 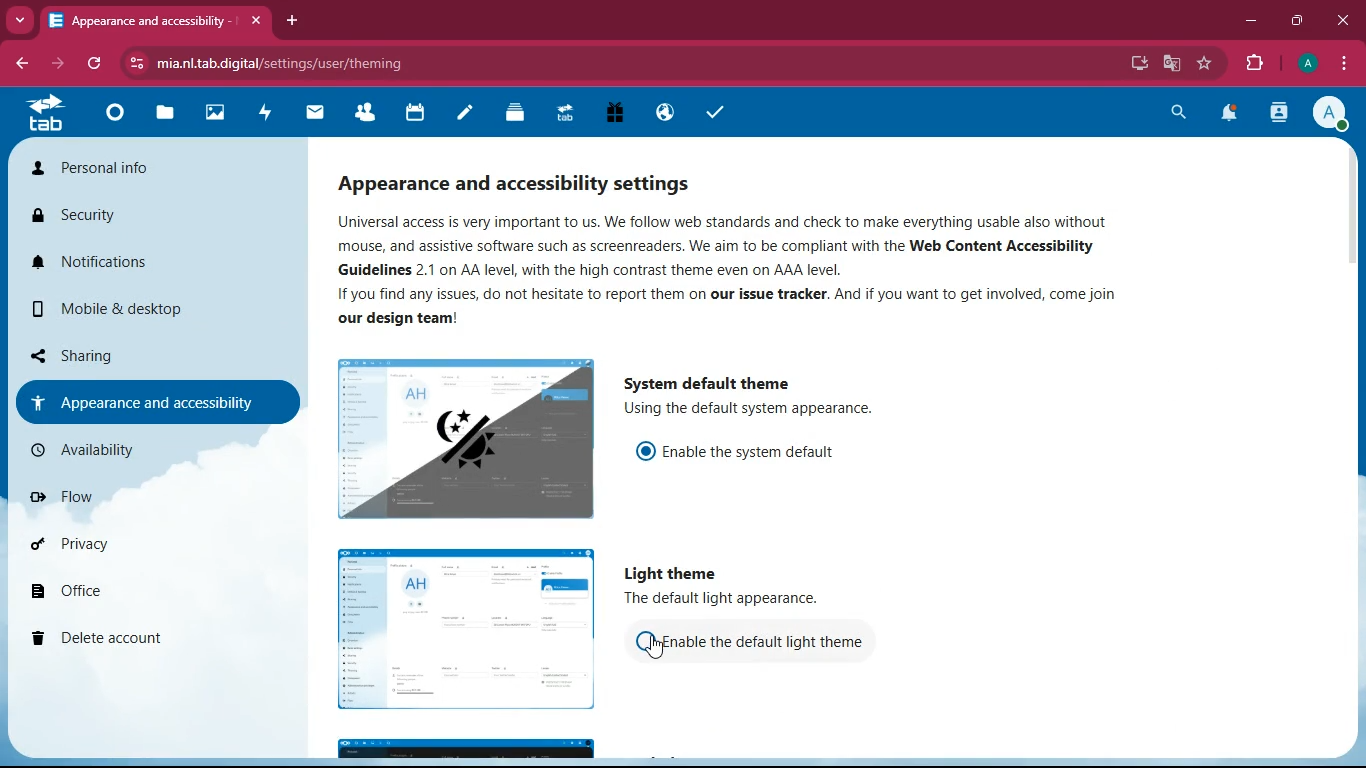 I want to click on forward, so click(x=61, y=64).